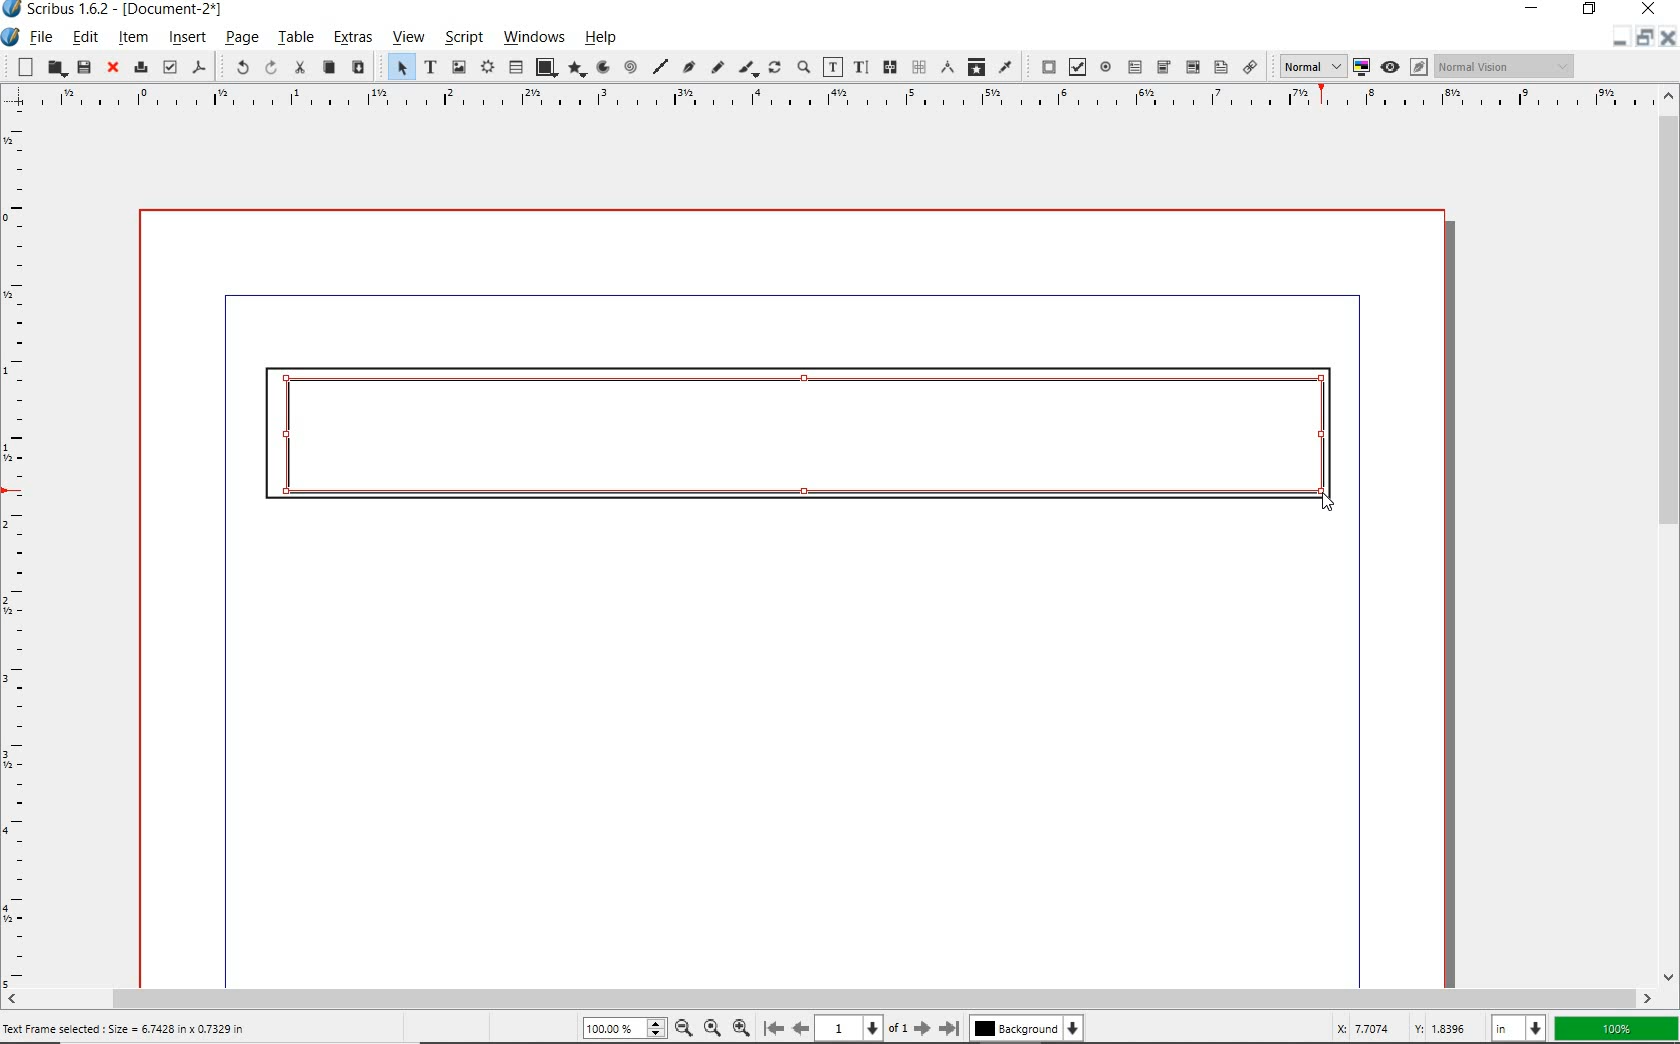 This screenshot has width=1680, height=1044. What do you see at coordinates (328, 69) in the screenshot?
I see `copy` at bounding box center [328, 69].